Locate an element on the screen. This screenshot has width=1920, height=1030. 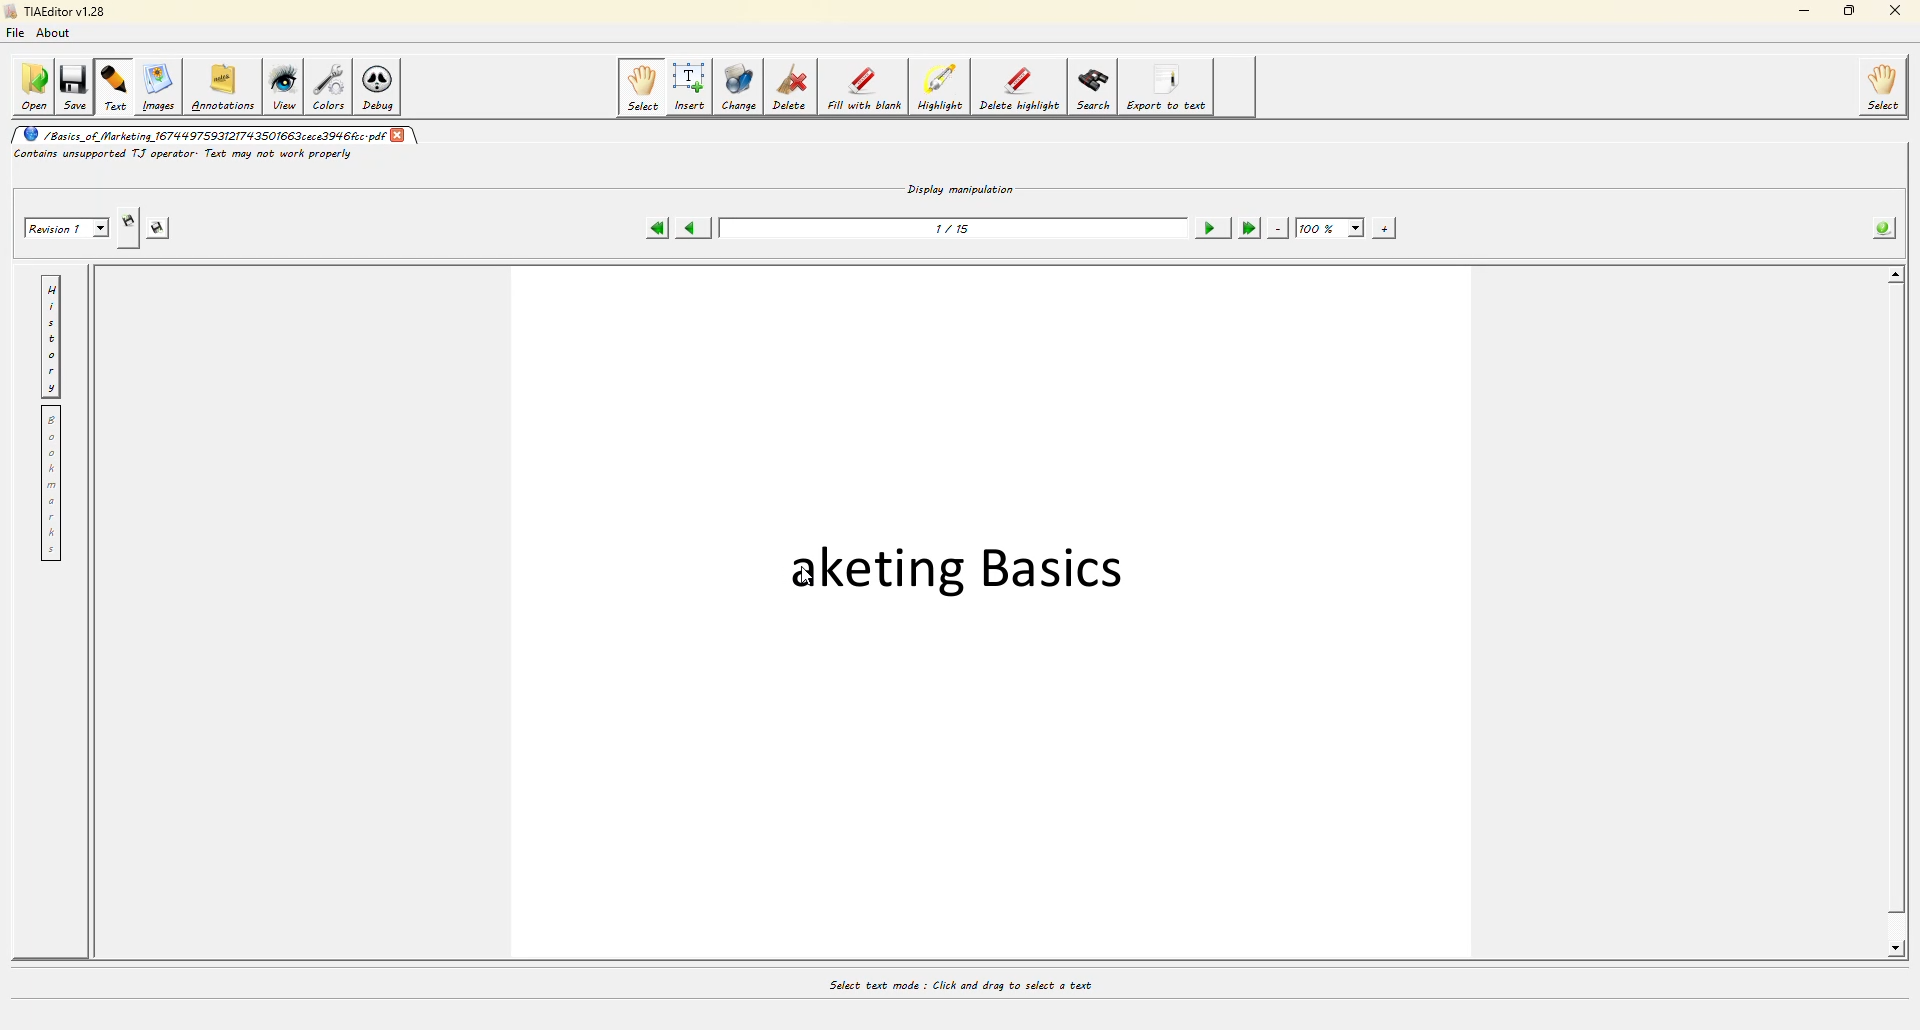
history is located at coordinates (50, 339).